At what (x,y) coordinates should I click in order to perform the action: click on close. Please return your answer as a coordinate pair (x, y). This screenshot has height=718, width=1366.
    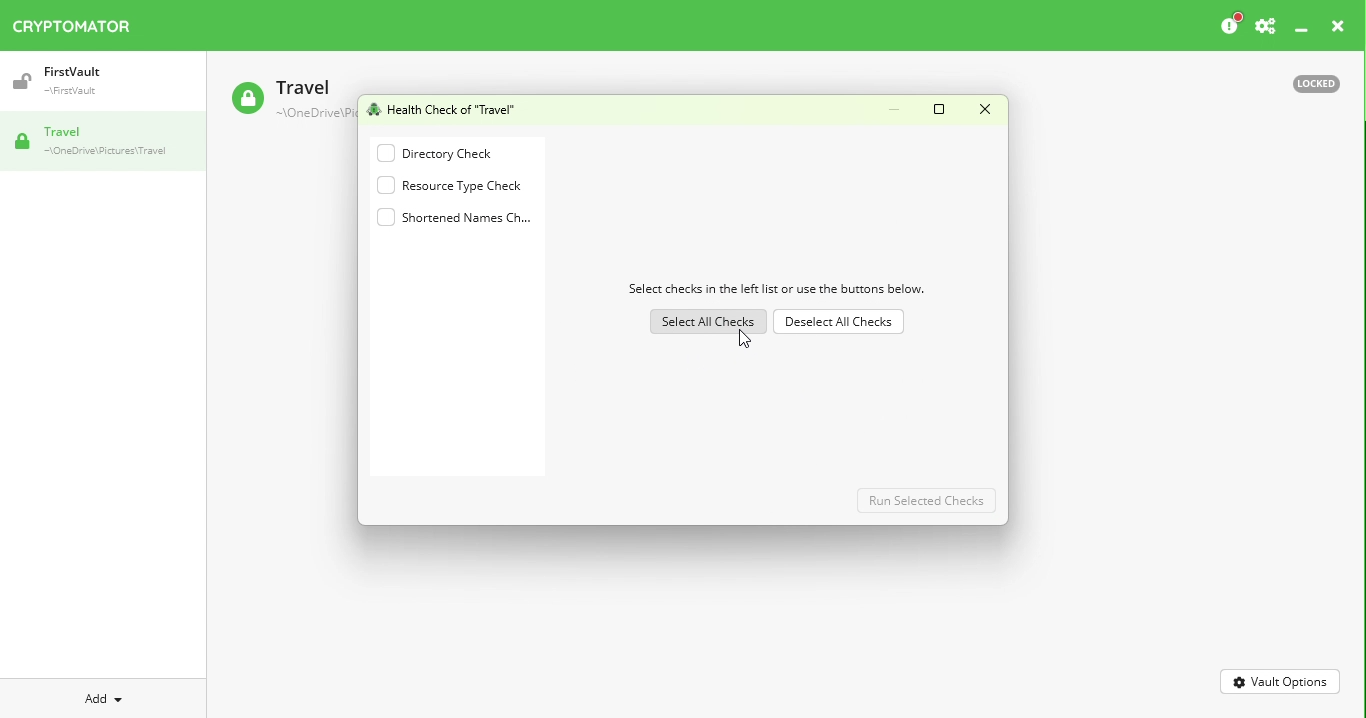
    Looking at the image, I should click on (1339, 26).